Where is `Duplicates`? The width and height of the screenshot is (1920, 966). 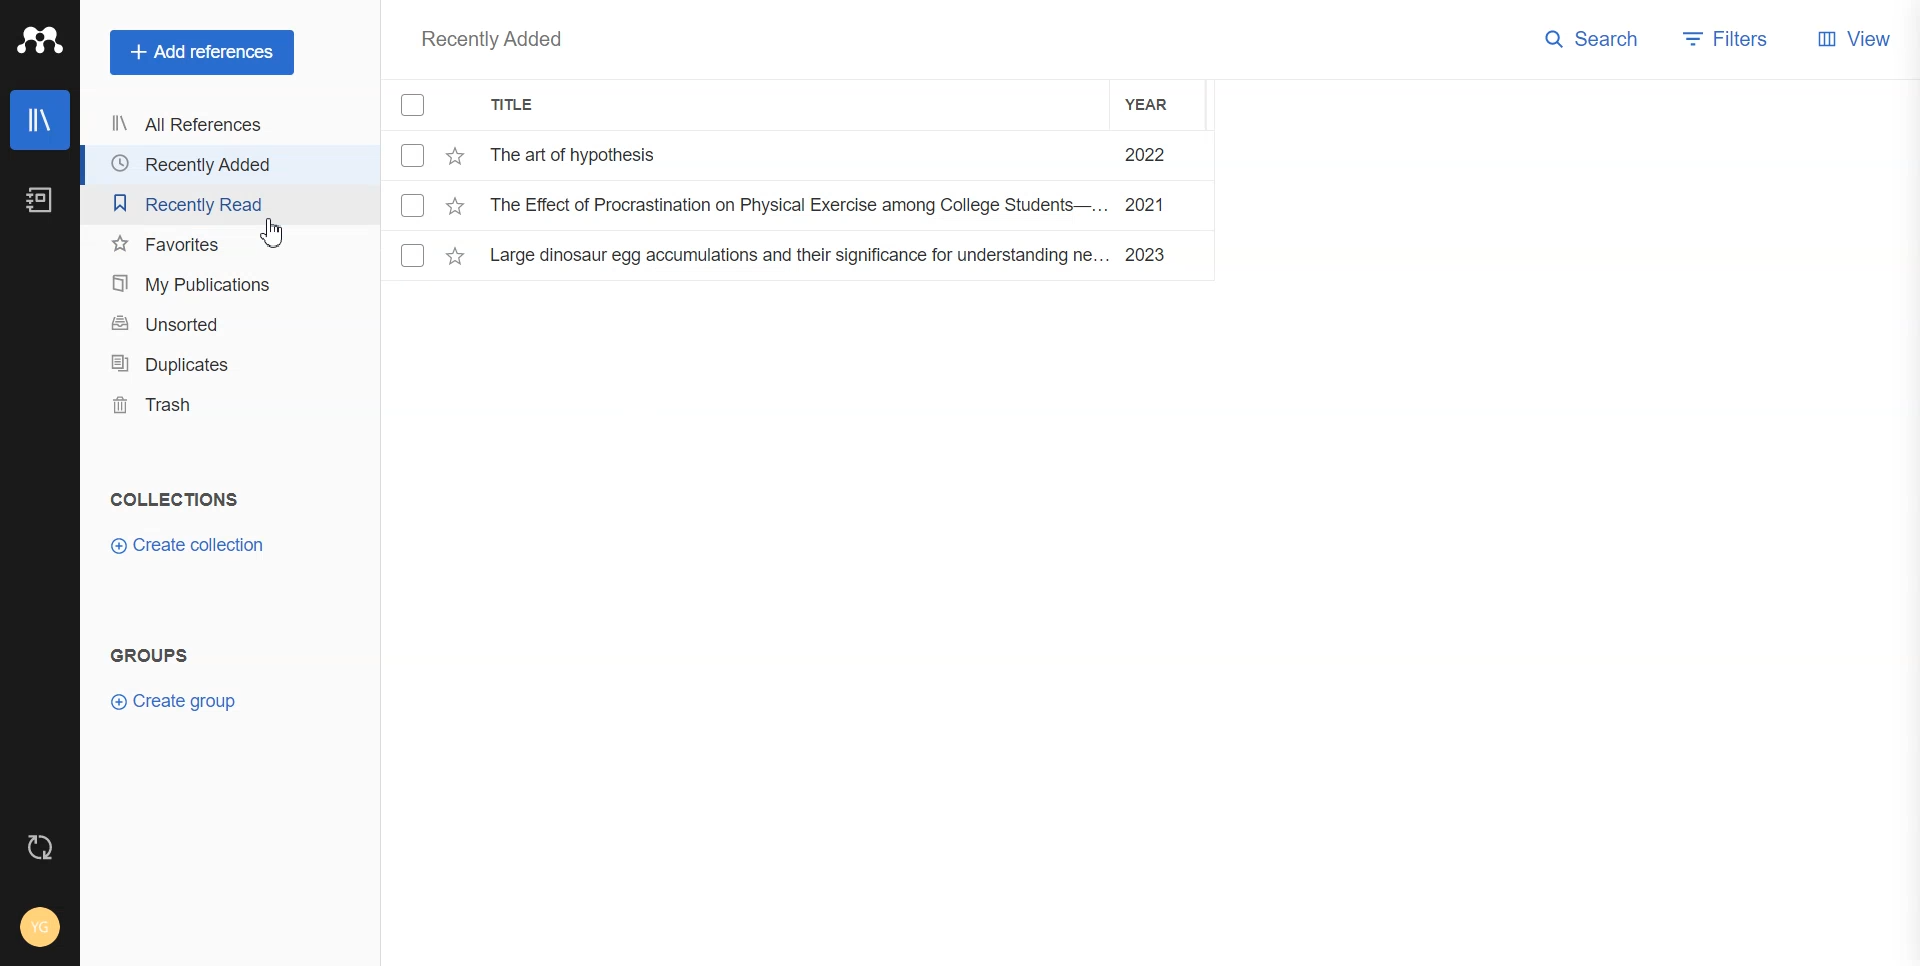 Duplicates is located at coordinates (208, 365).